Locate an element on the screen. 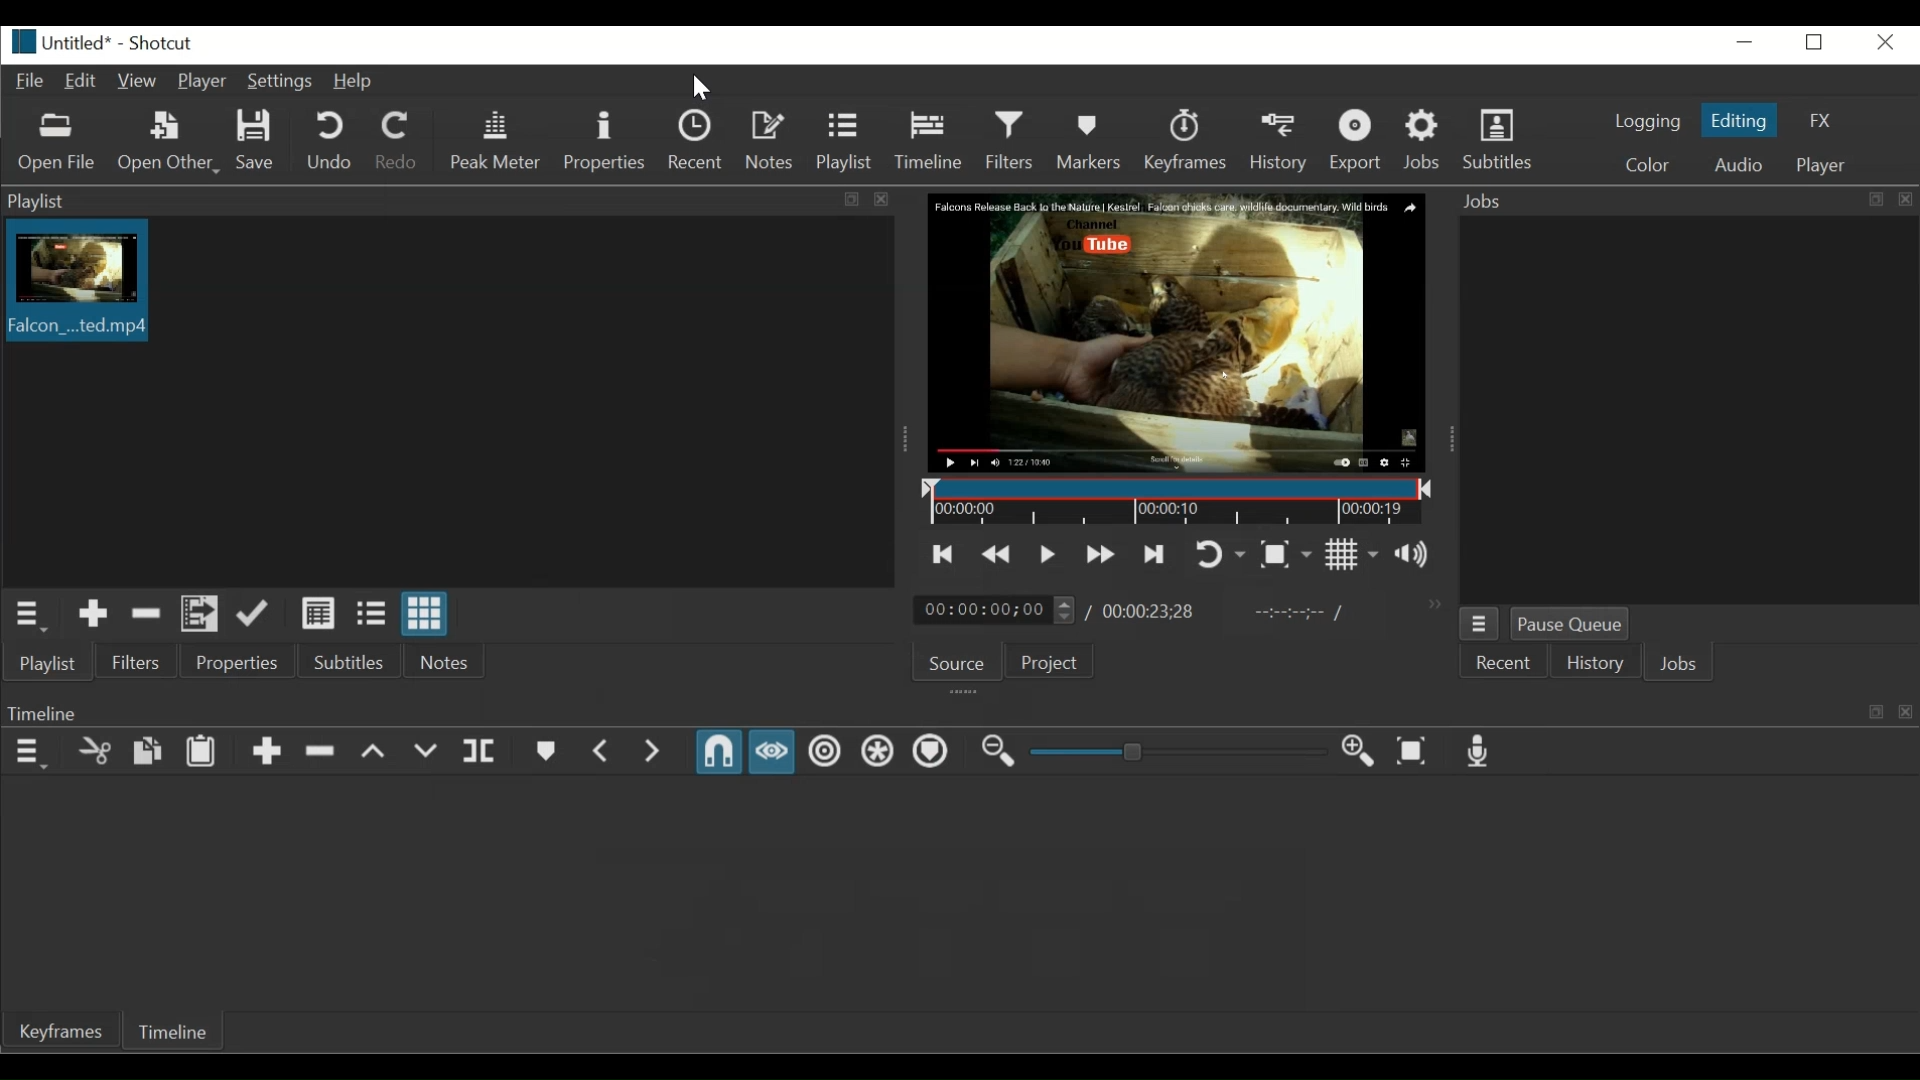 The height and width of the screenshot is (1080, 1920). Edit is located at coordinates (81, 83).